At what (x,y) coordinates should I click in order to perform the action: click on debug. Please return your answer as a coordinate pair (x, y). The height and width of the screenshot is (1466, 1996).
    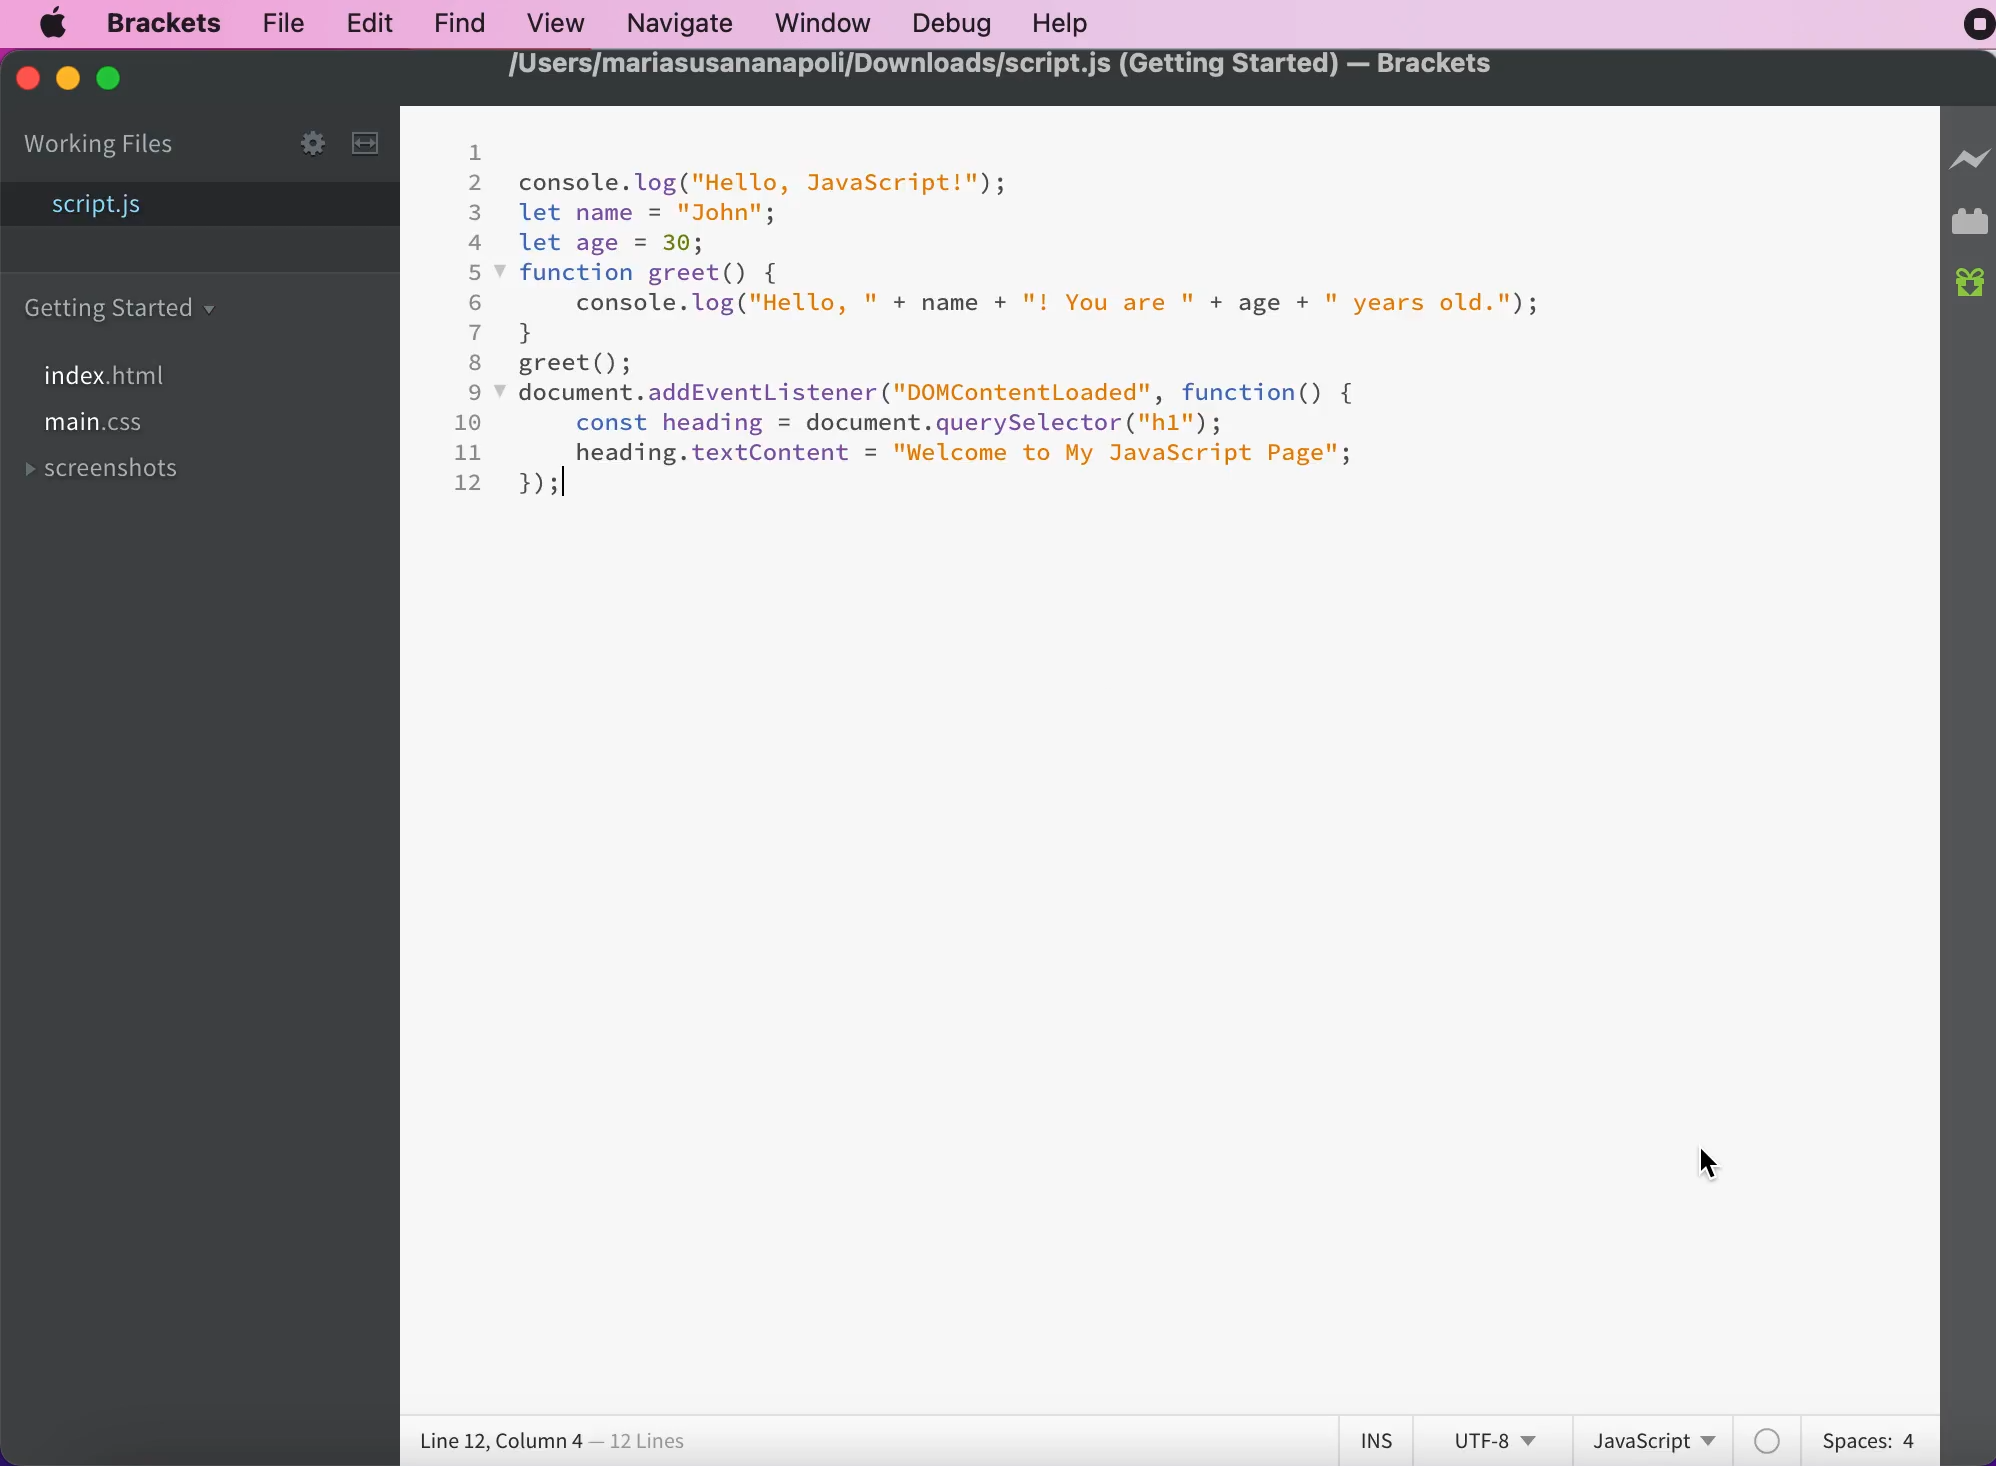
    Looking at the image, I should click on (949, 23).